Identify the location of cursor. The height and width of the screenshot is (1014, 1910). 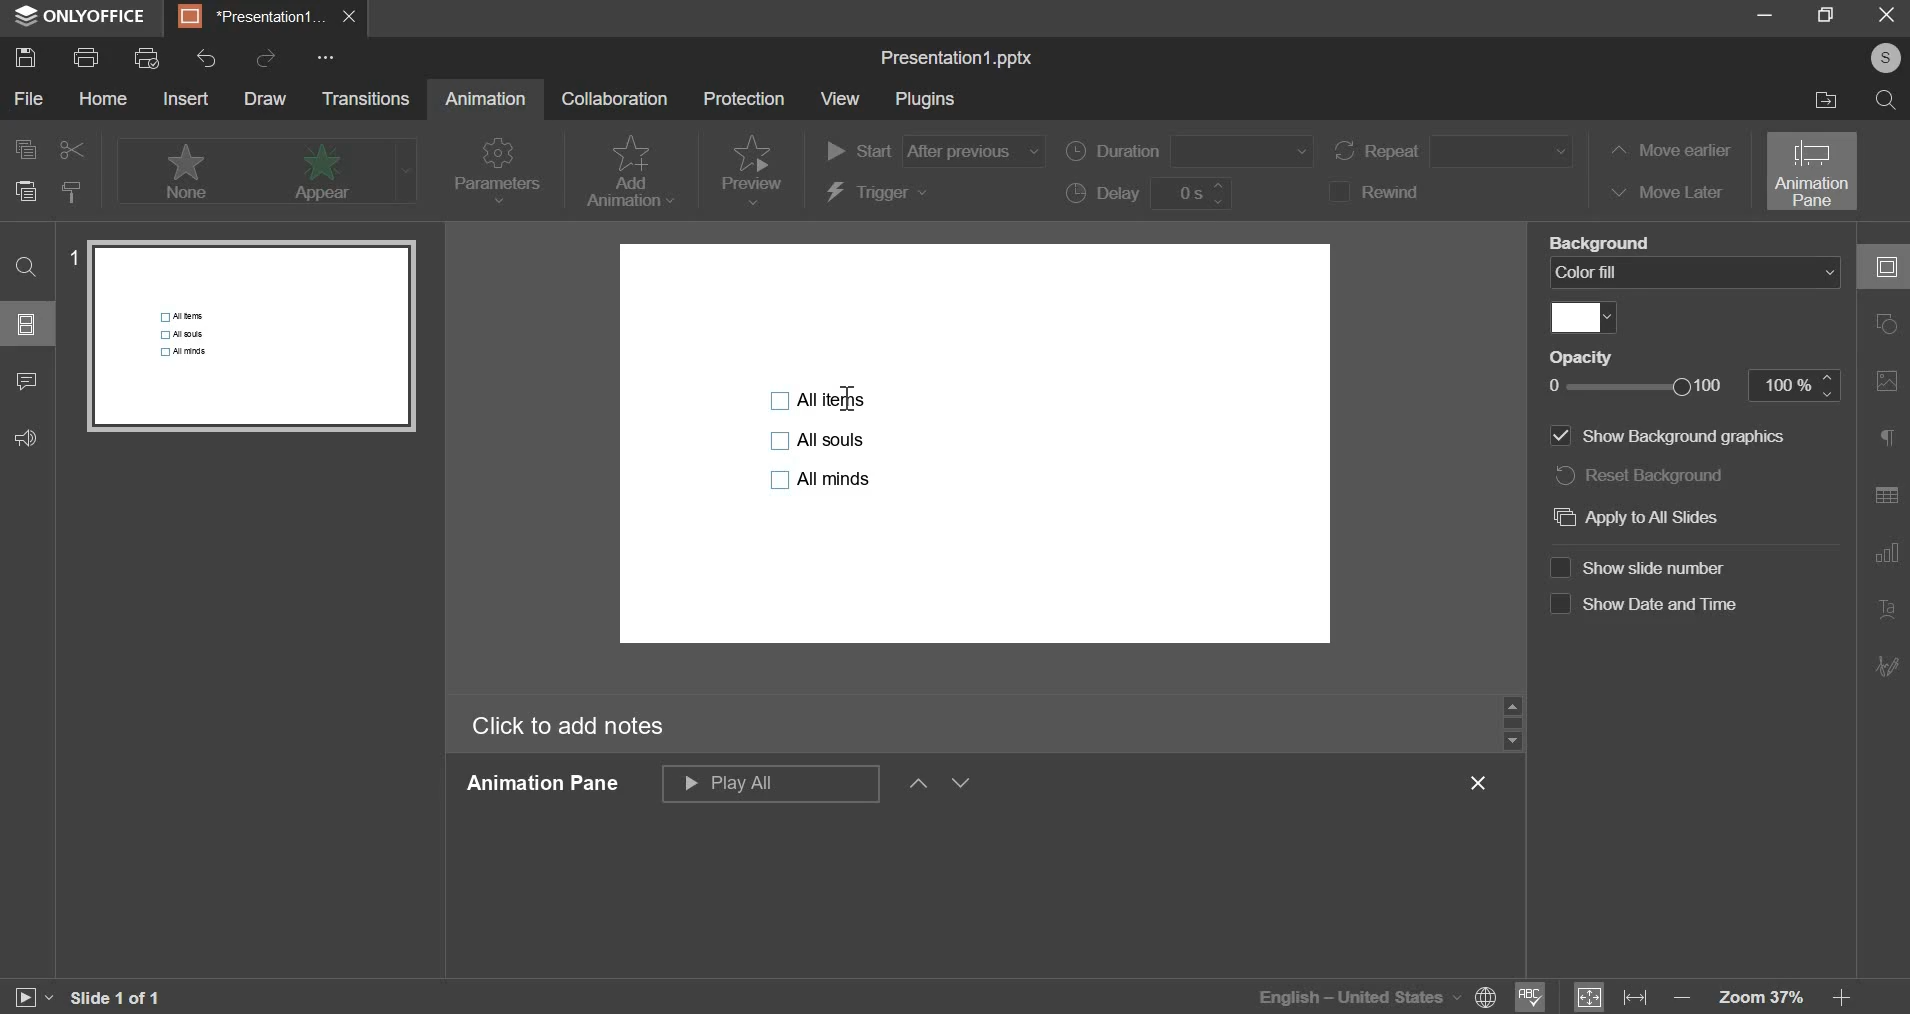
(852, 397).